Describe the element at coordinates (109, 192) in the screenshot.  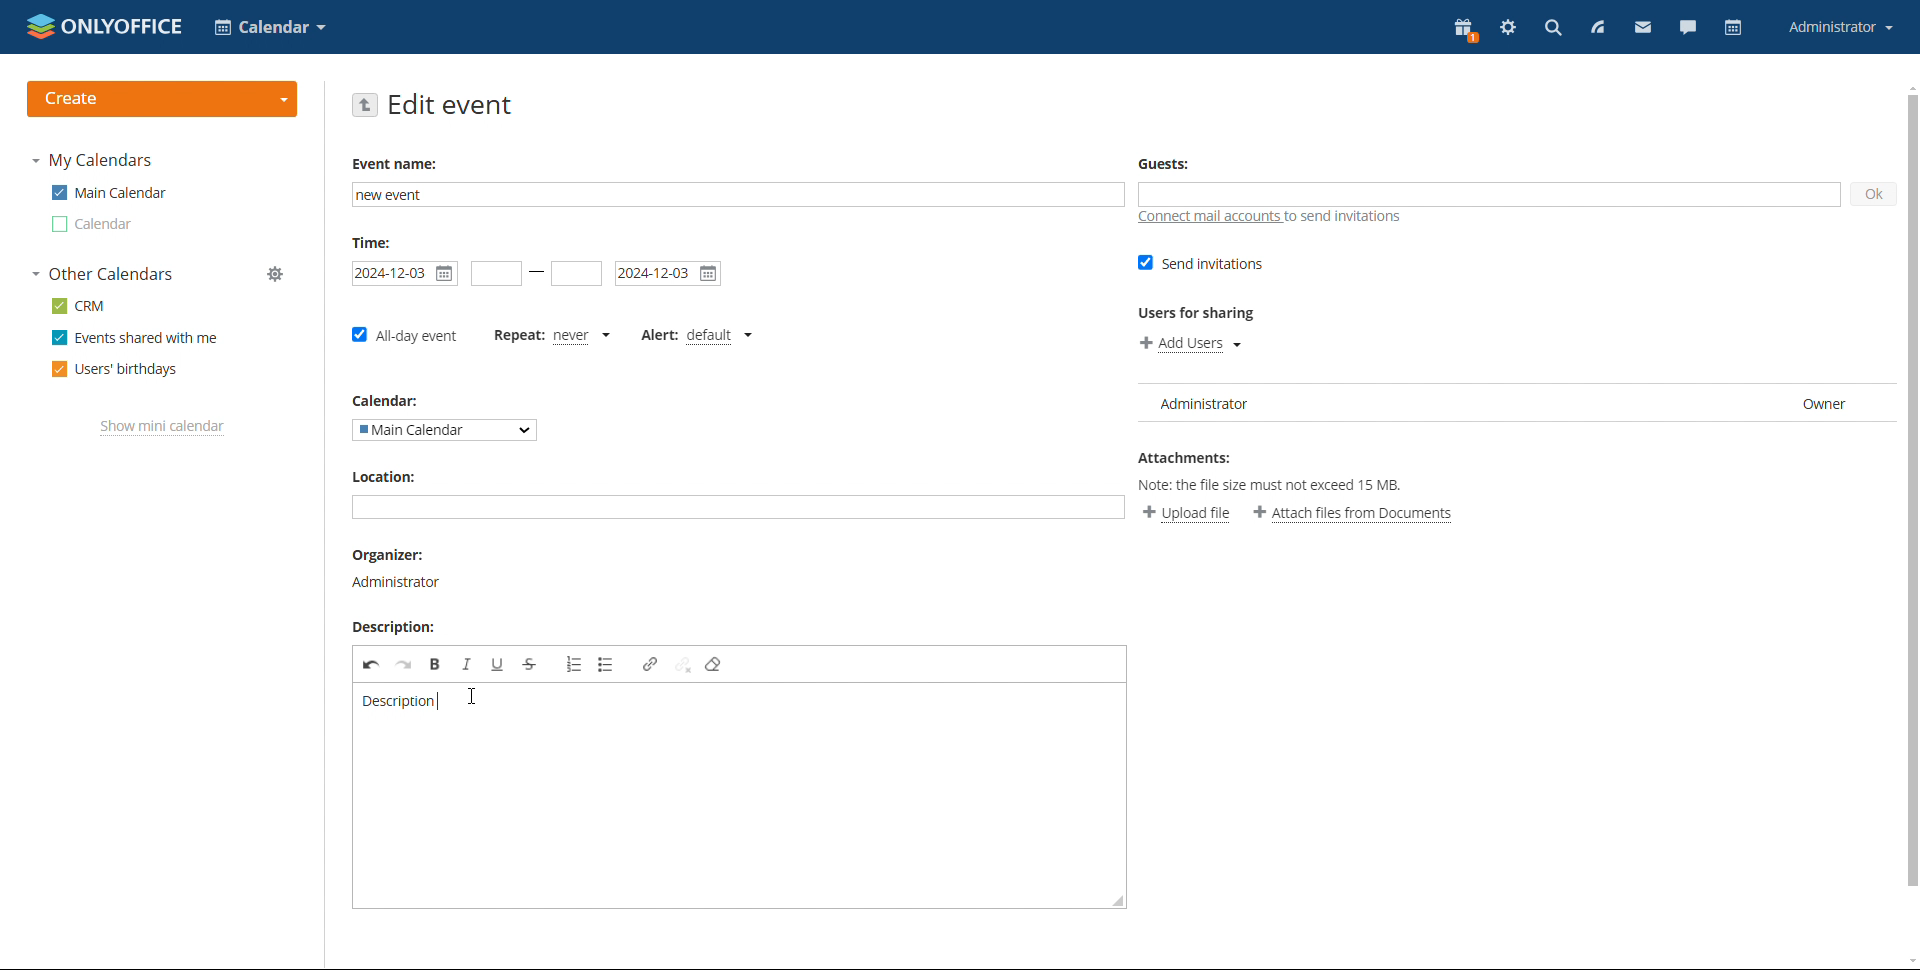
I see `main calendar` at that location.